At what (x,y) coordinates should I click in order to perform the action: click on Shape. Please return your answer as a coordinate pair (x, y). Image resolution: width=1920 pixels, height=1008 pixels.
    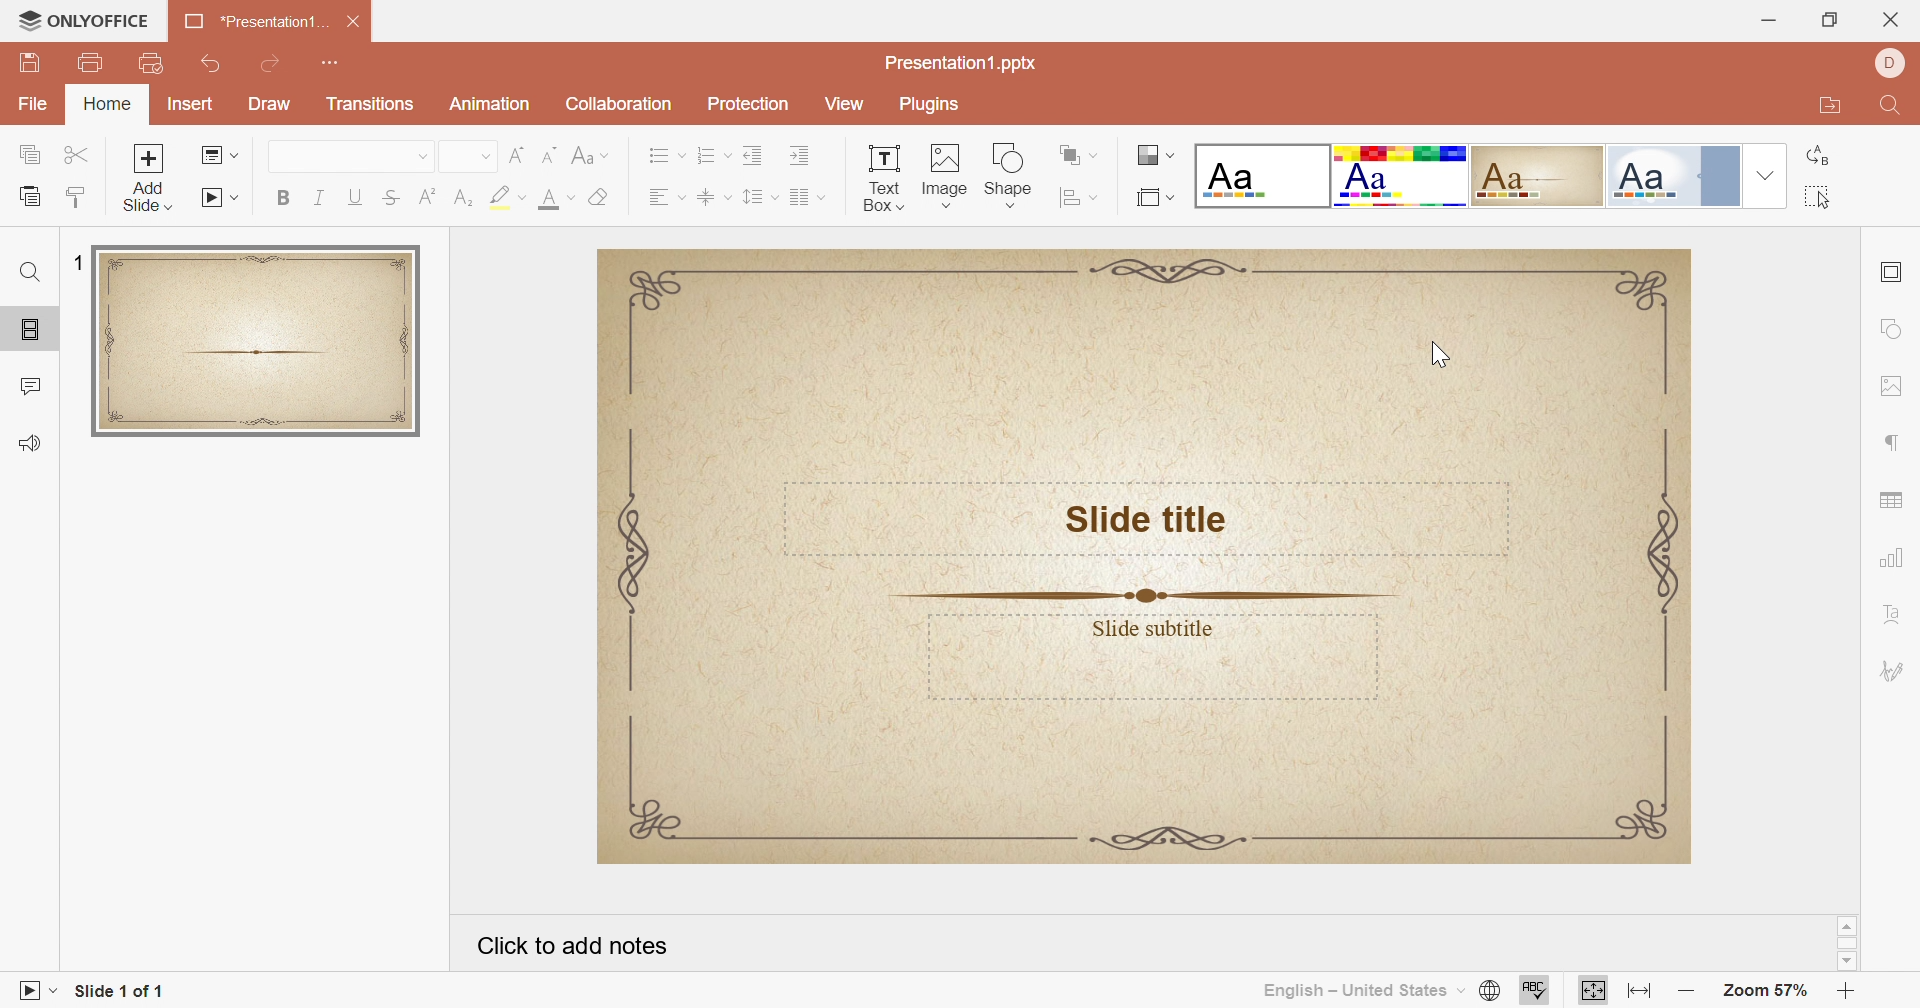
    Looking at the image, I should click on (1005, 173).